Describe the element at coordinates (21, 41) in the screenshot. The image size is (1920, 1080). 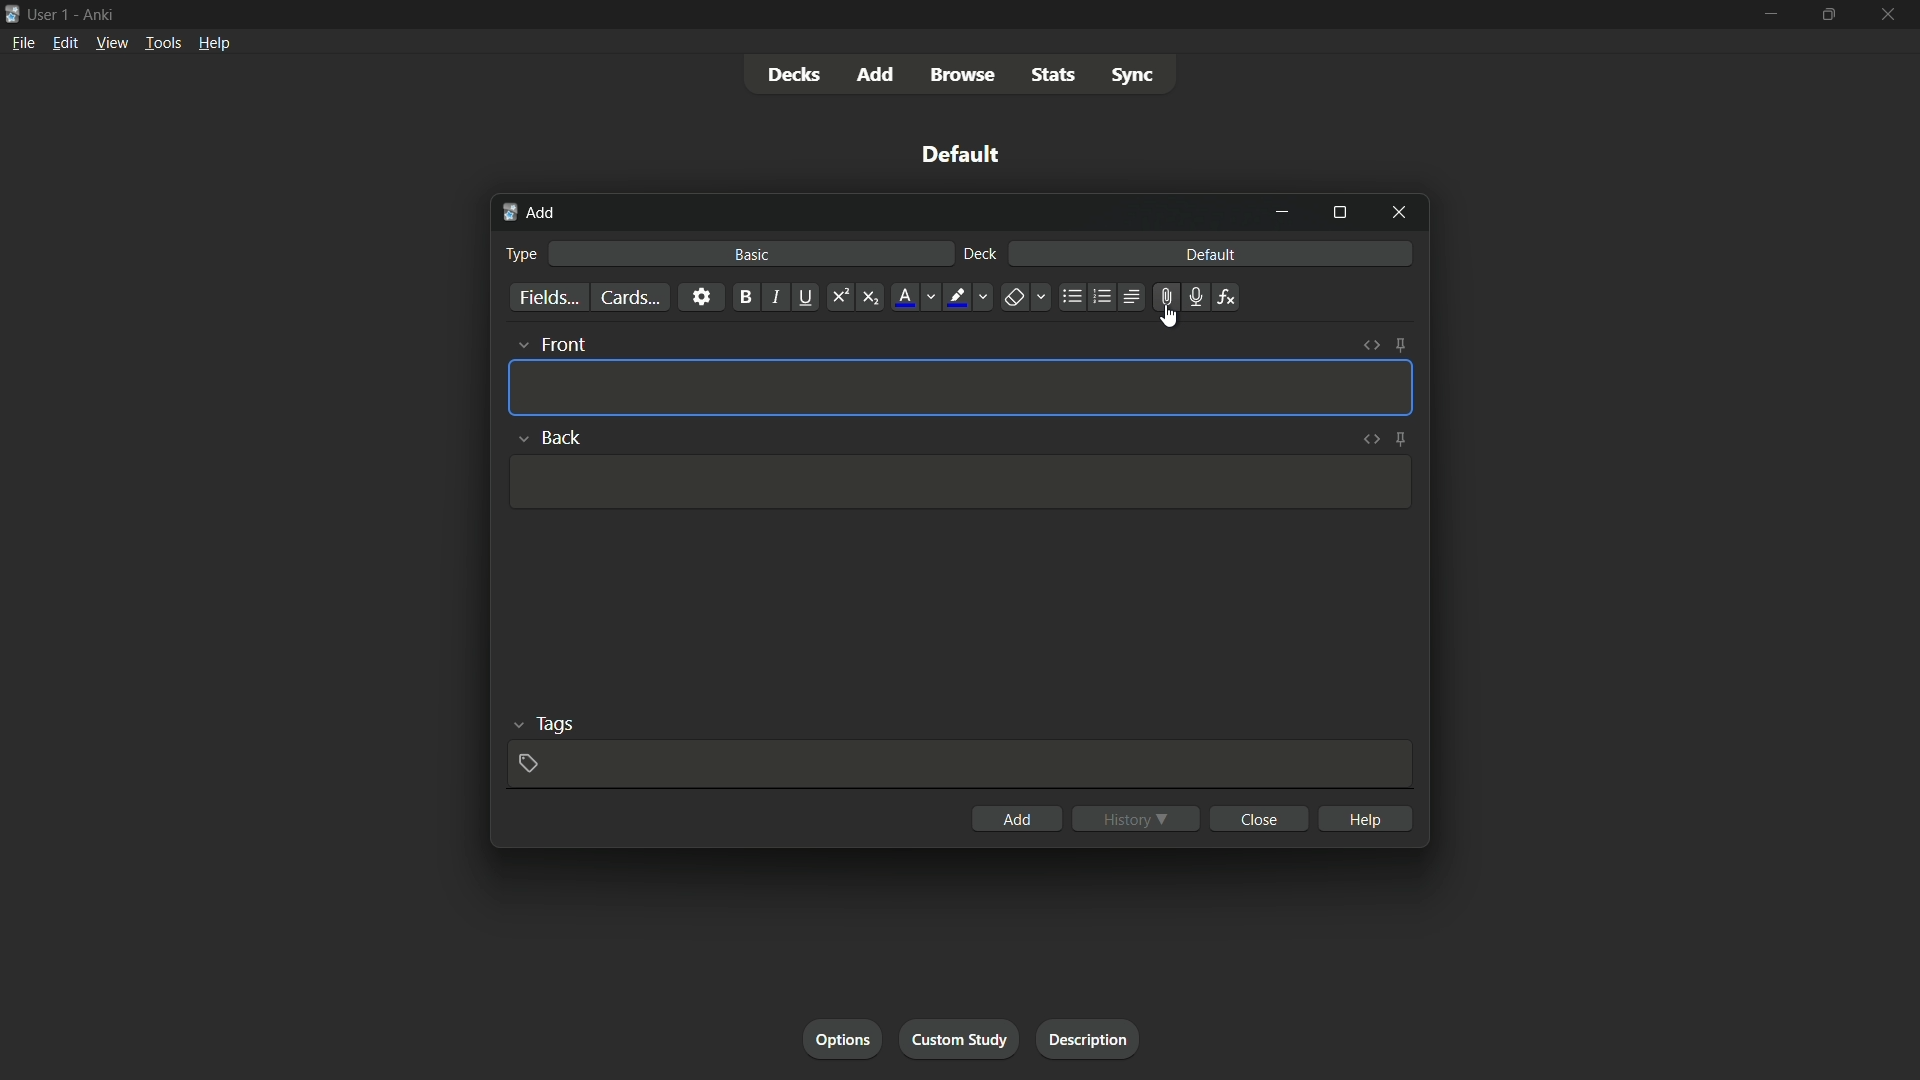
I see `file menu` at that location.